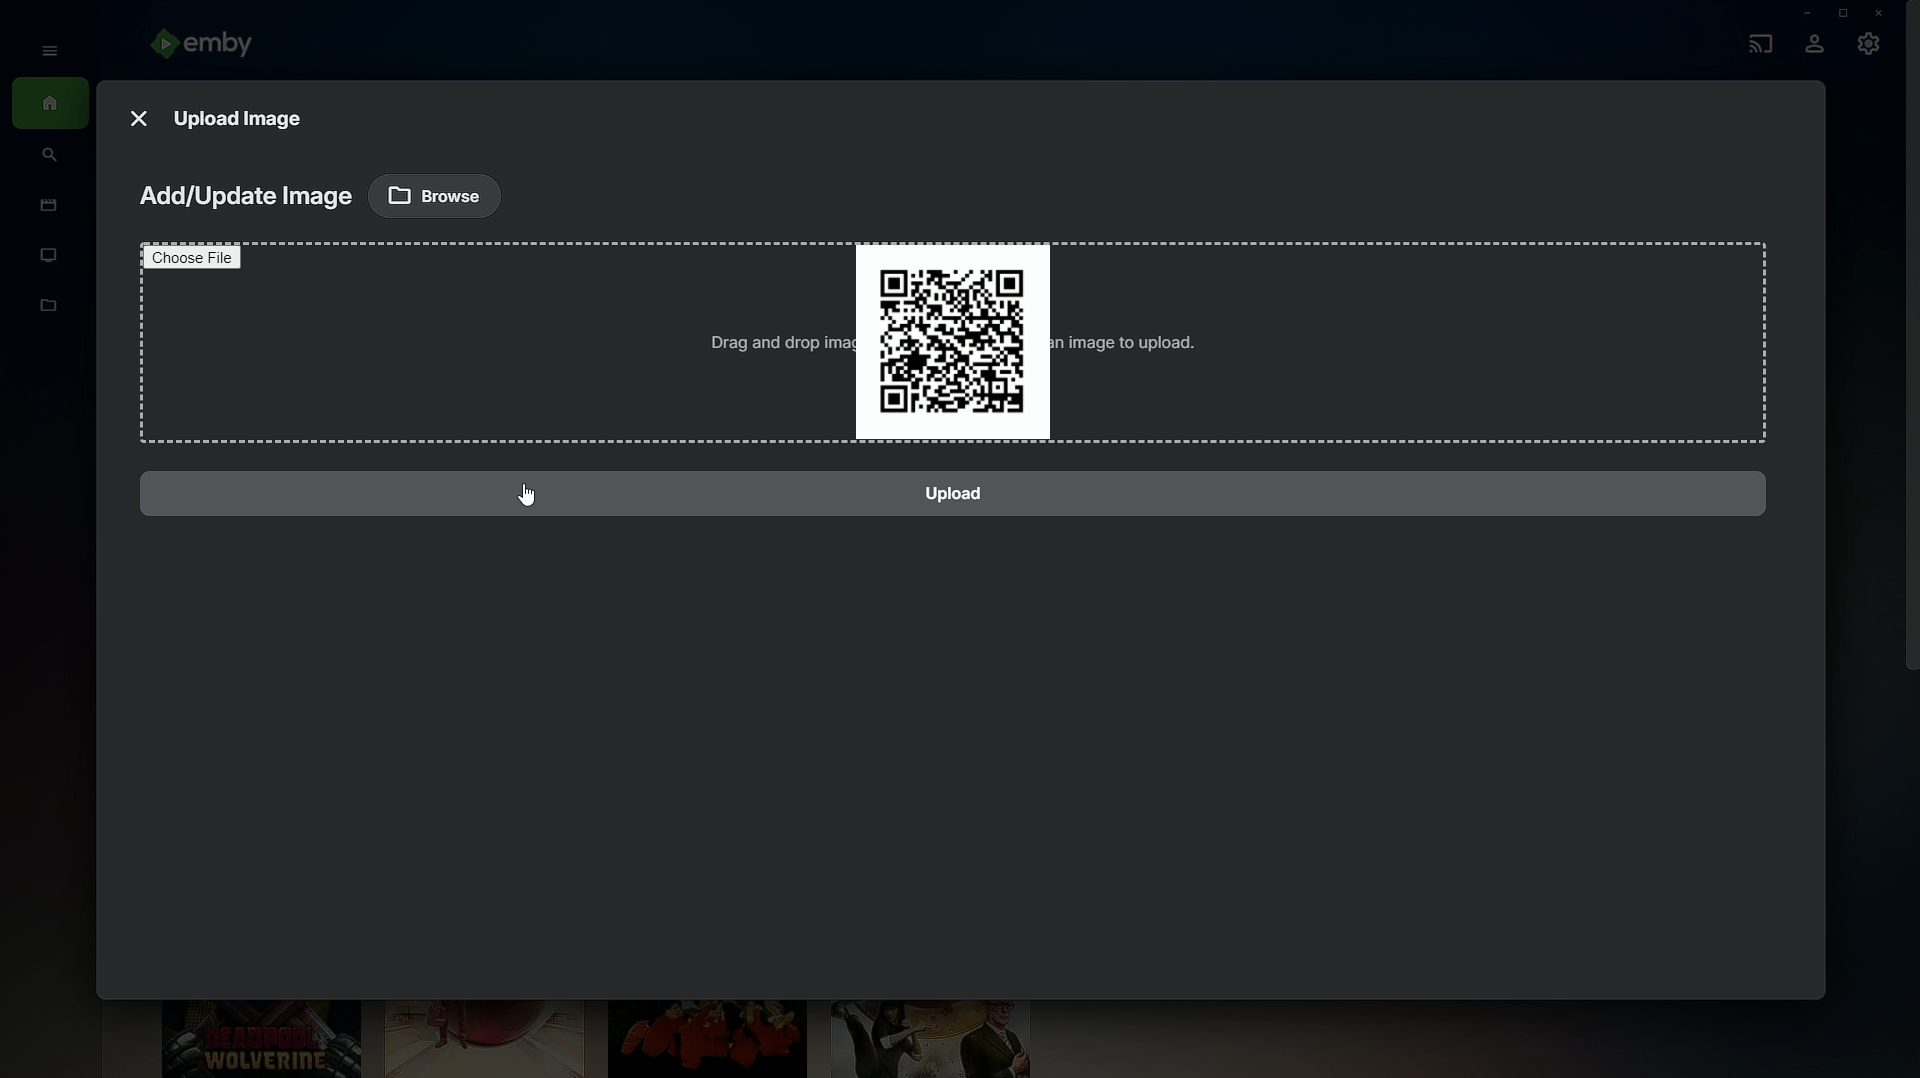 This screenshot has height=1078, width=1920. I want to click on , so click(962, 494).